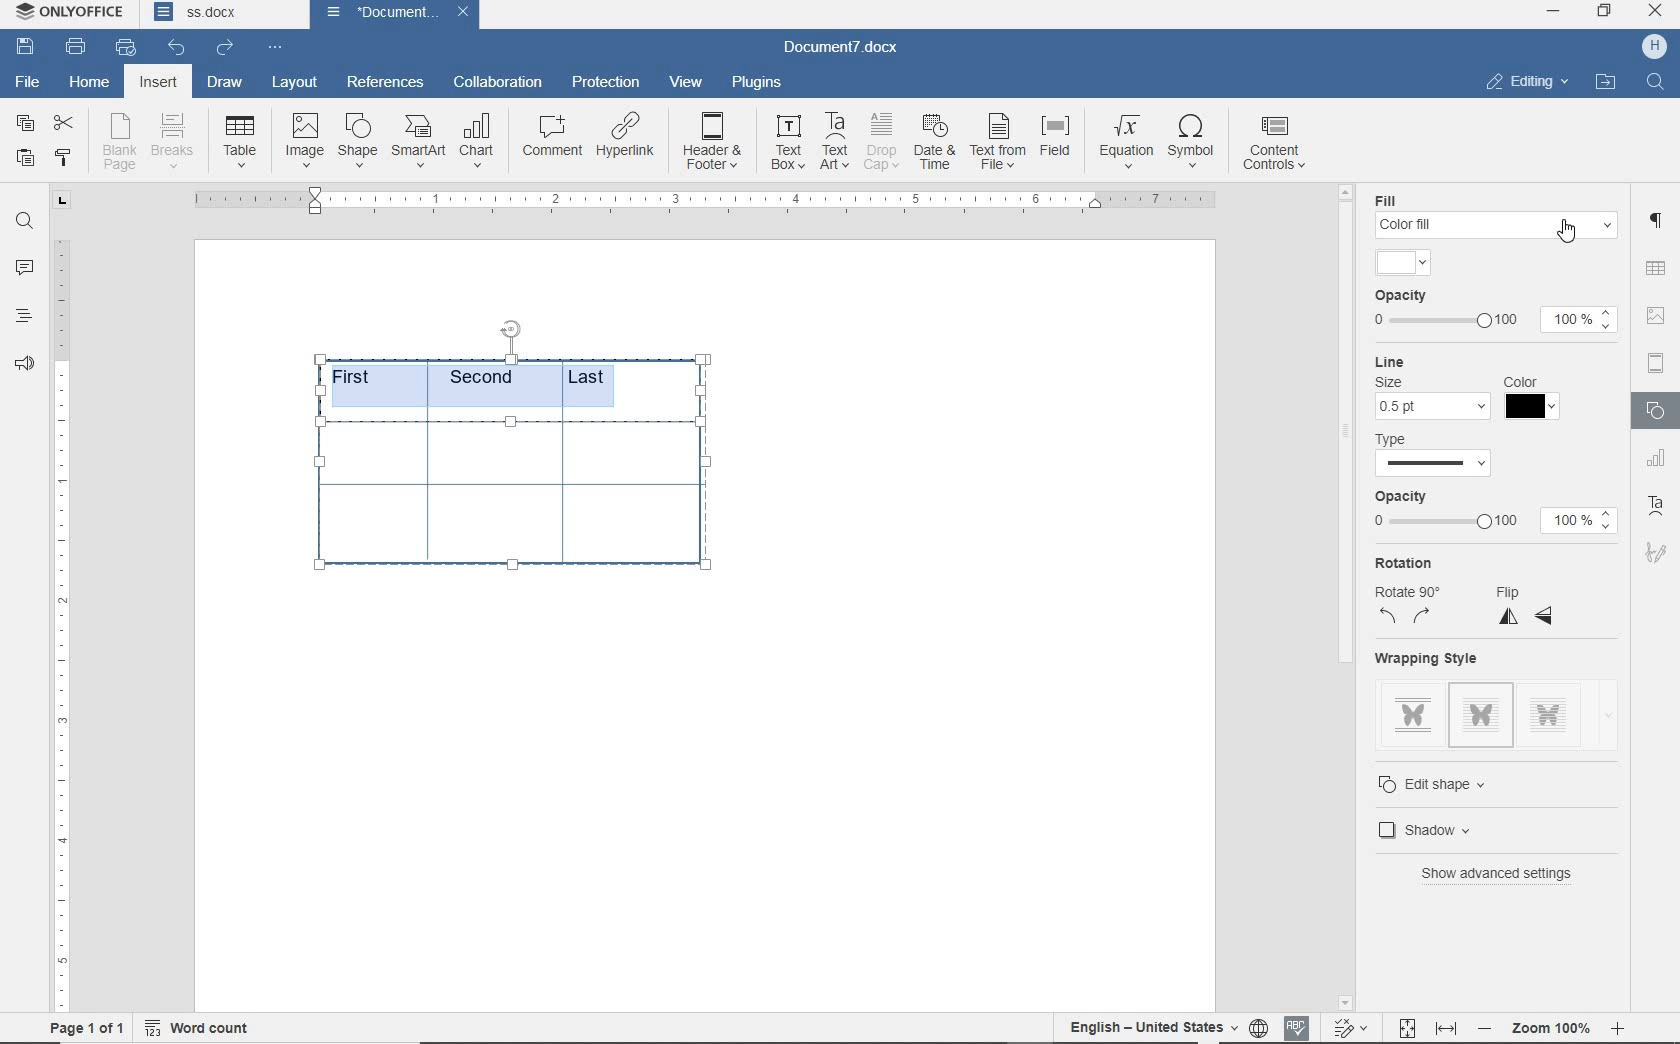 The width and height of the screenshot is (1680, 1044). What do you see at coordinates (418, 143) in the screenshot?
I see `smart art` at bounding box center [418, 143].